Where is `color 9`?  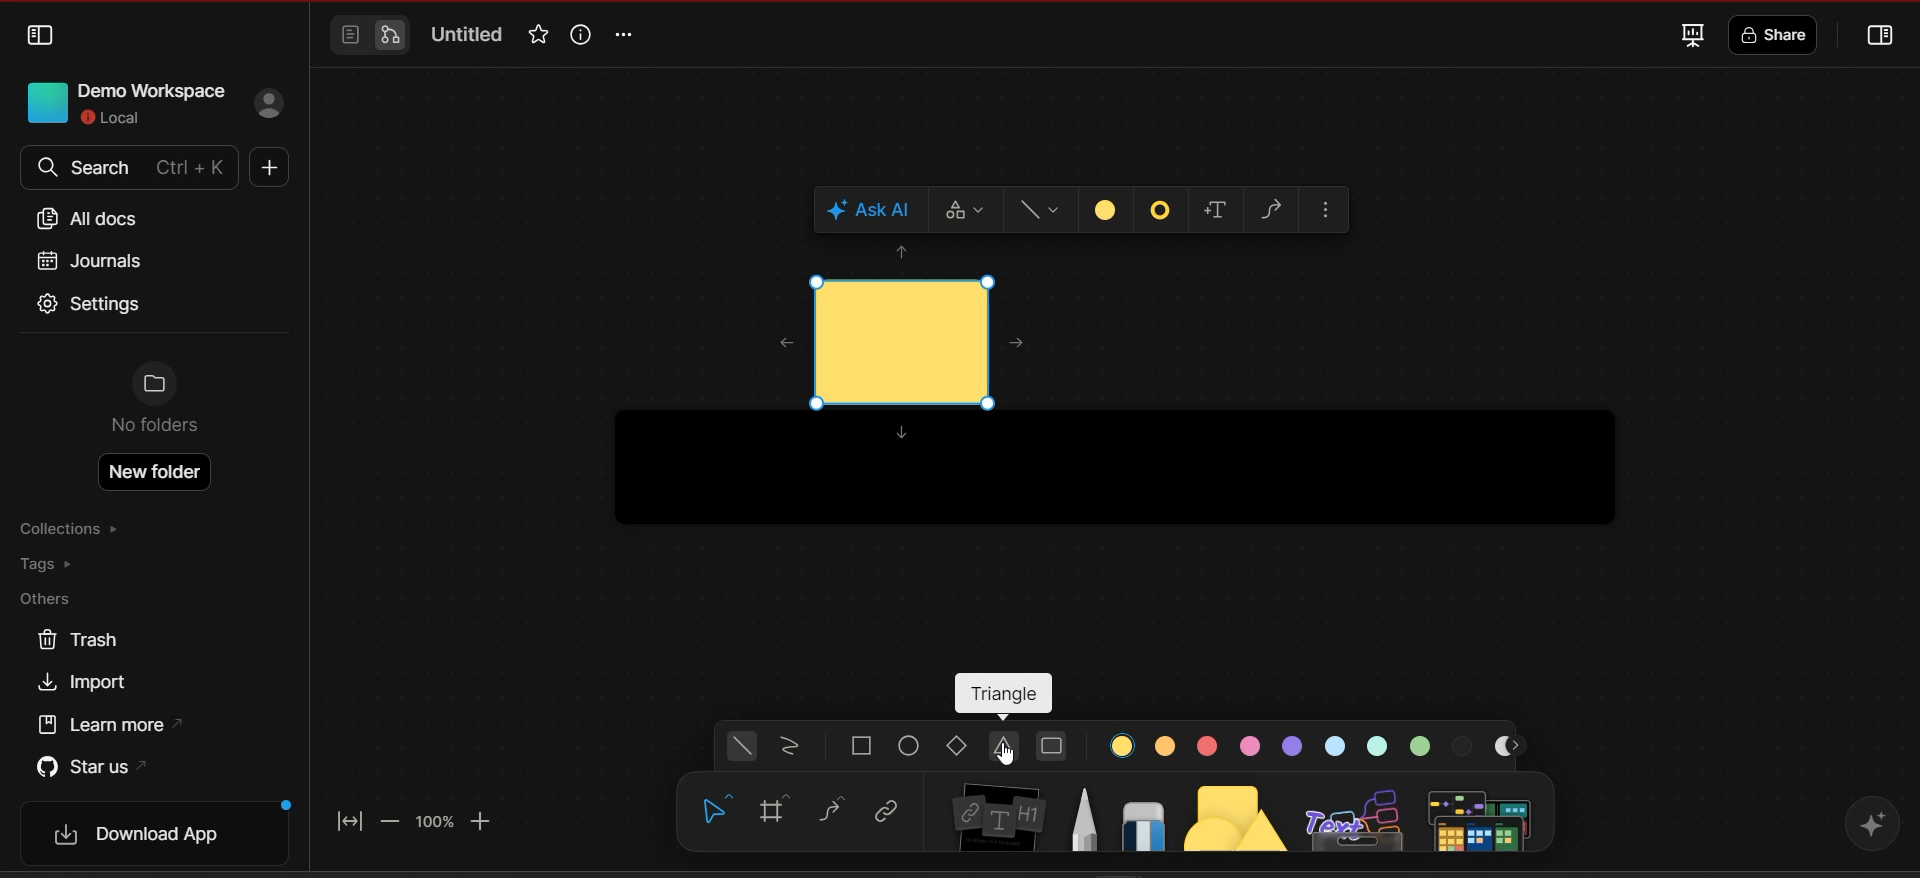
color 9 is located at coordinates (1465, 744).